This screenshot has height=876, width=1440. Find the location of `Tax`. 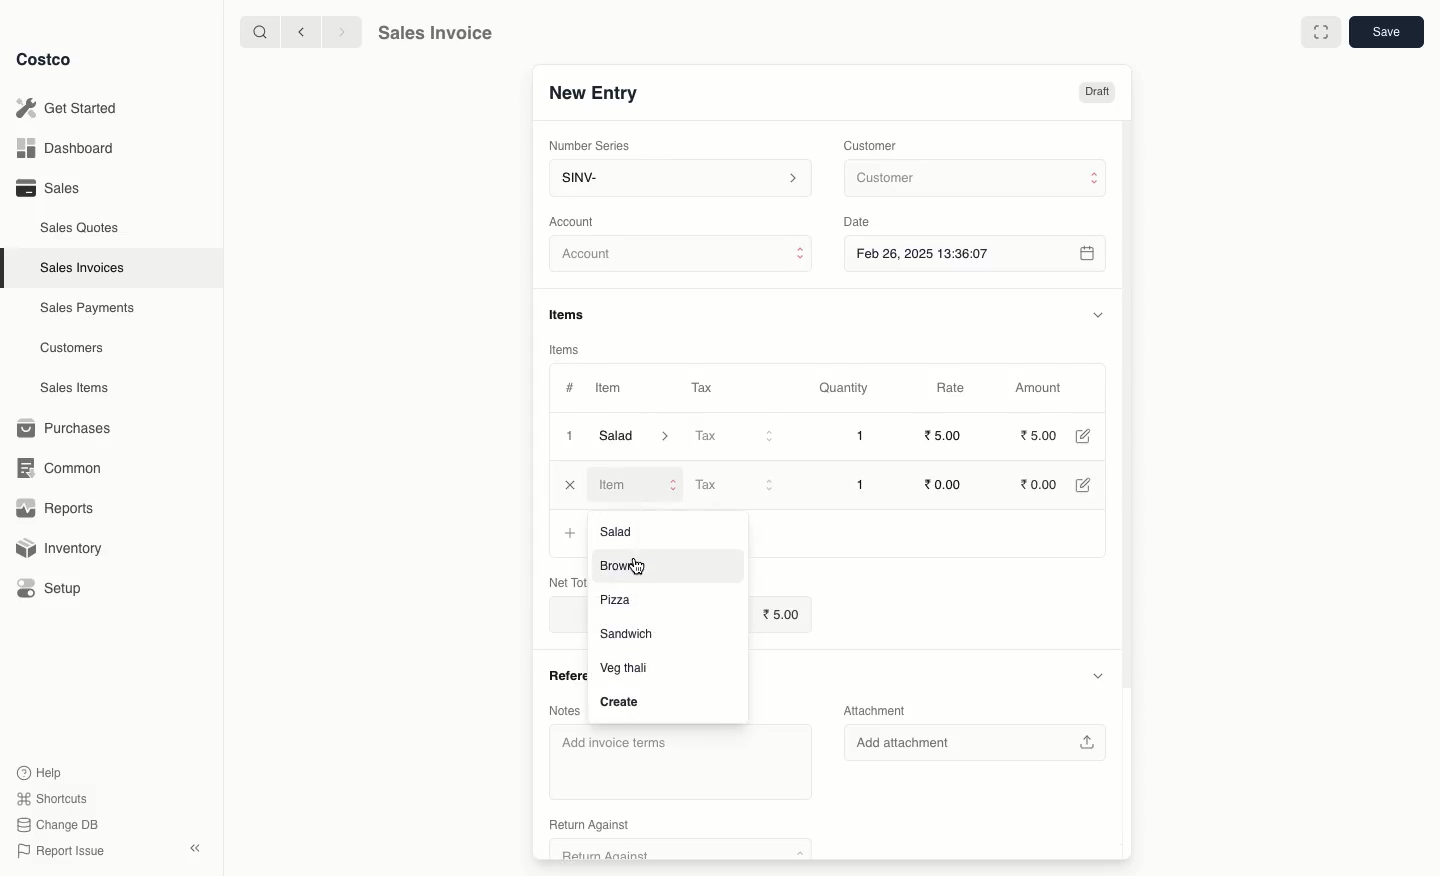

Tax is located at coordinates (701, 384).